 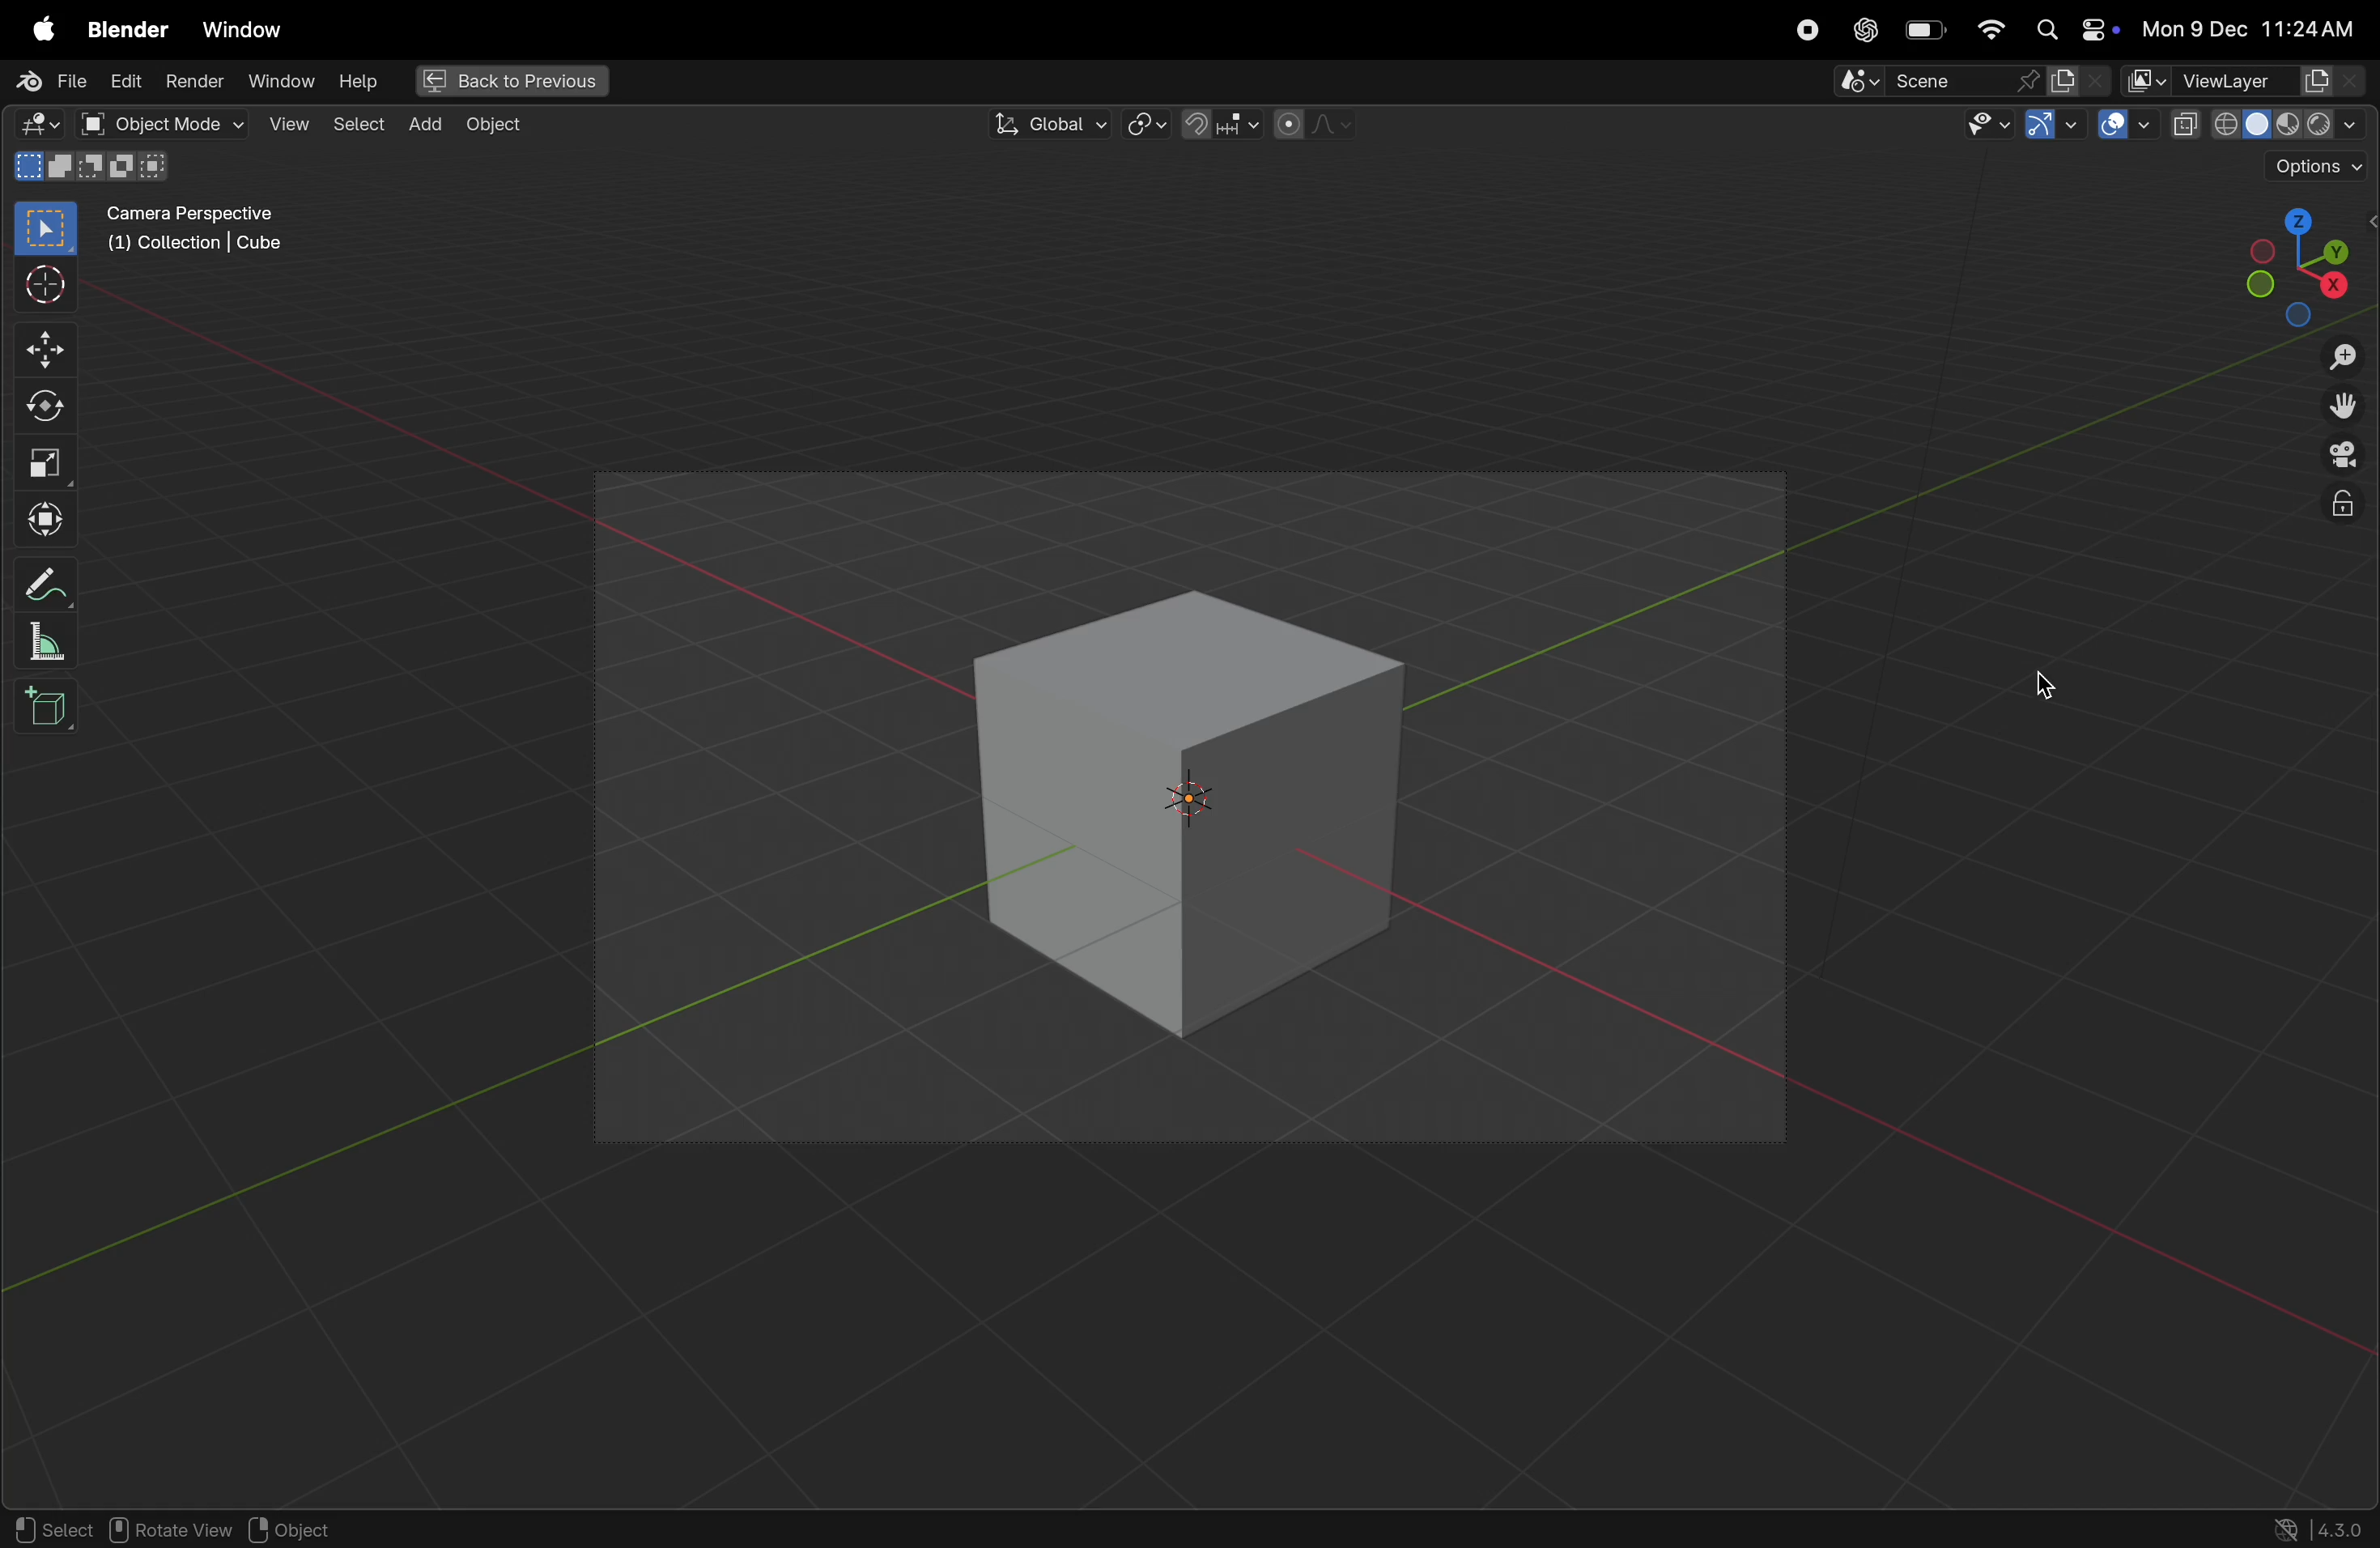 What do you see at coordinates (420, 127) in the screenshot?
I see `add` at bounding box center [420, 127].